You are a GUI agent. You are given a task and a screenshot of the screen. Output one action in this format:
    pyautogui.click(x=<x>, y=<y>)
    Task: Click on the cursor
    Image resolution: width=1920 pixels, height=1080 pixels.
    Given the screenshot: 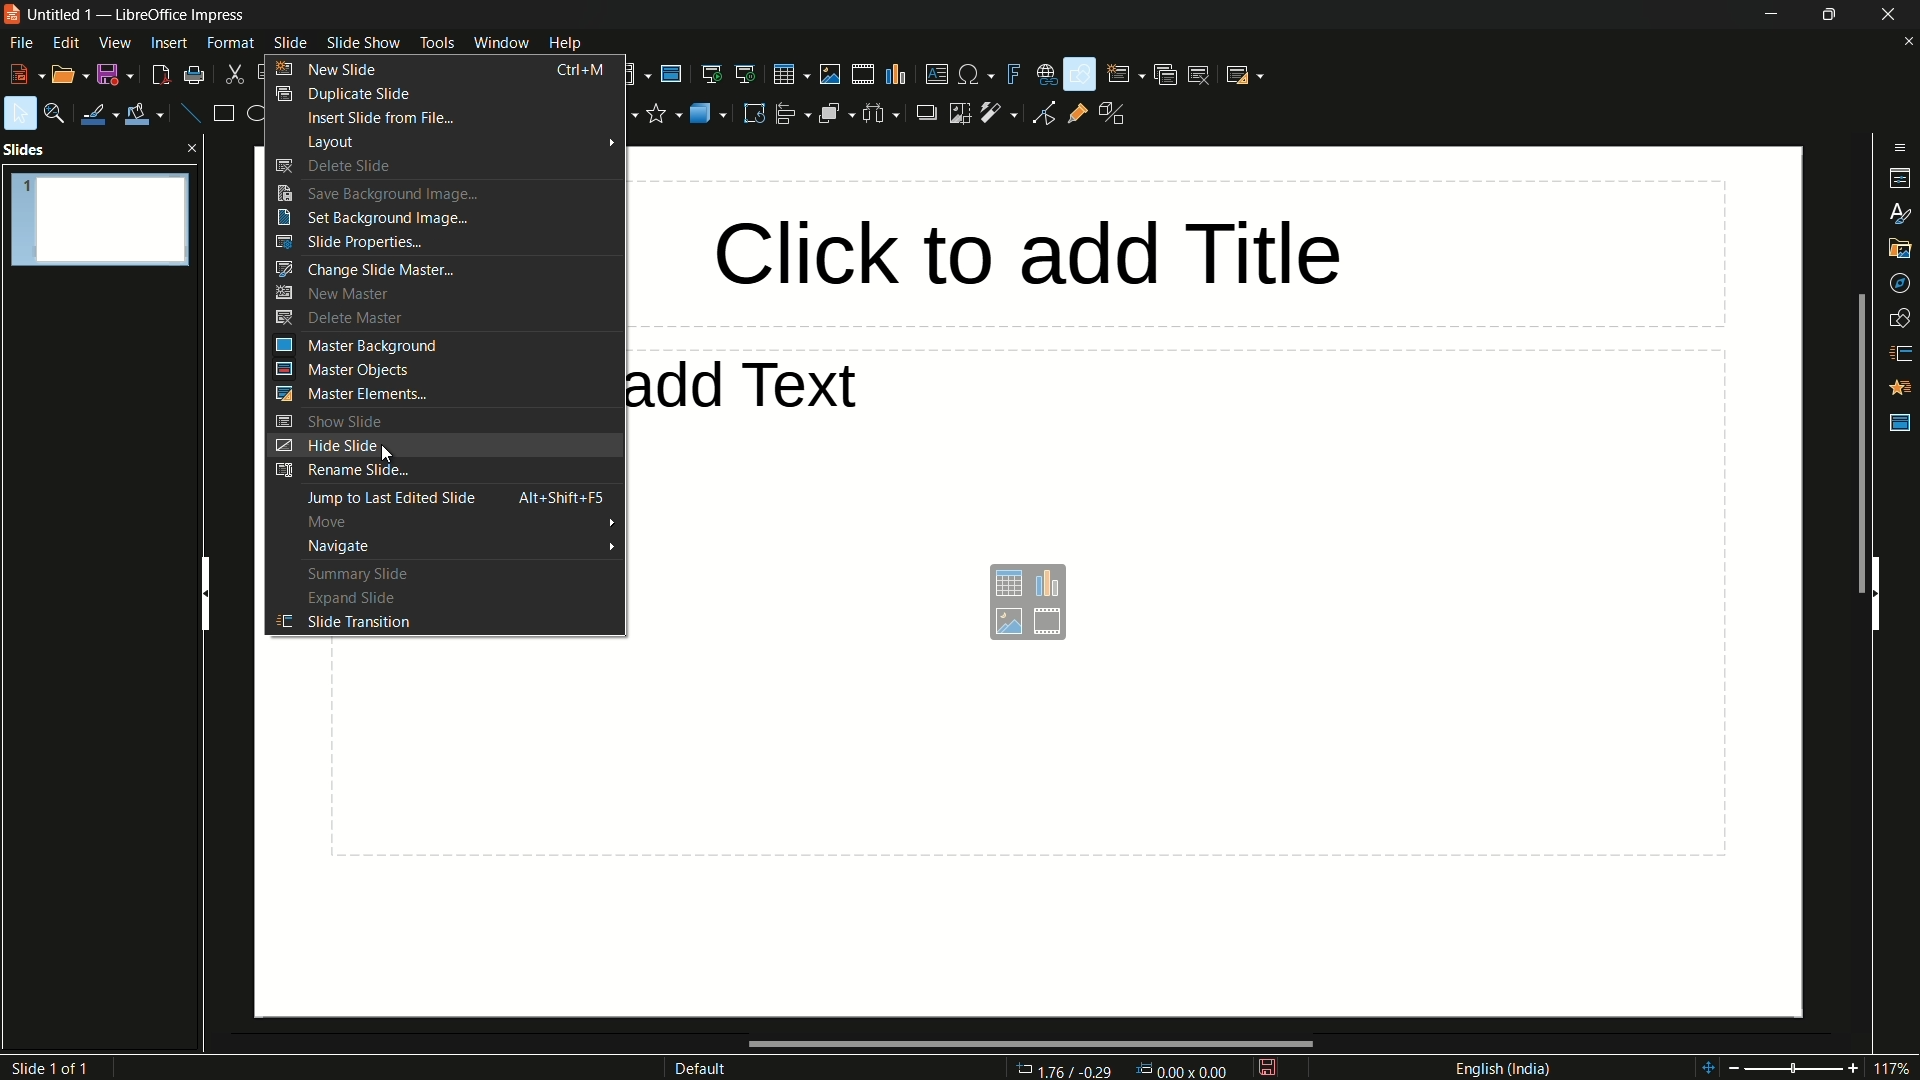 What is the action you would take?
    pyautogui.click(x=390, y=453)
    